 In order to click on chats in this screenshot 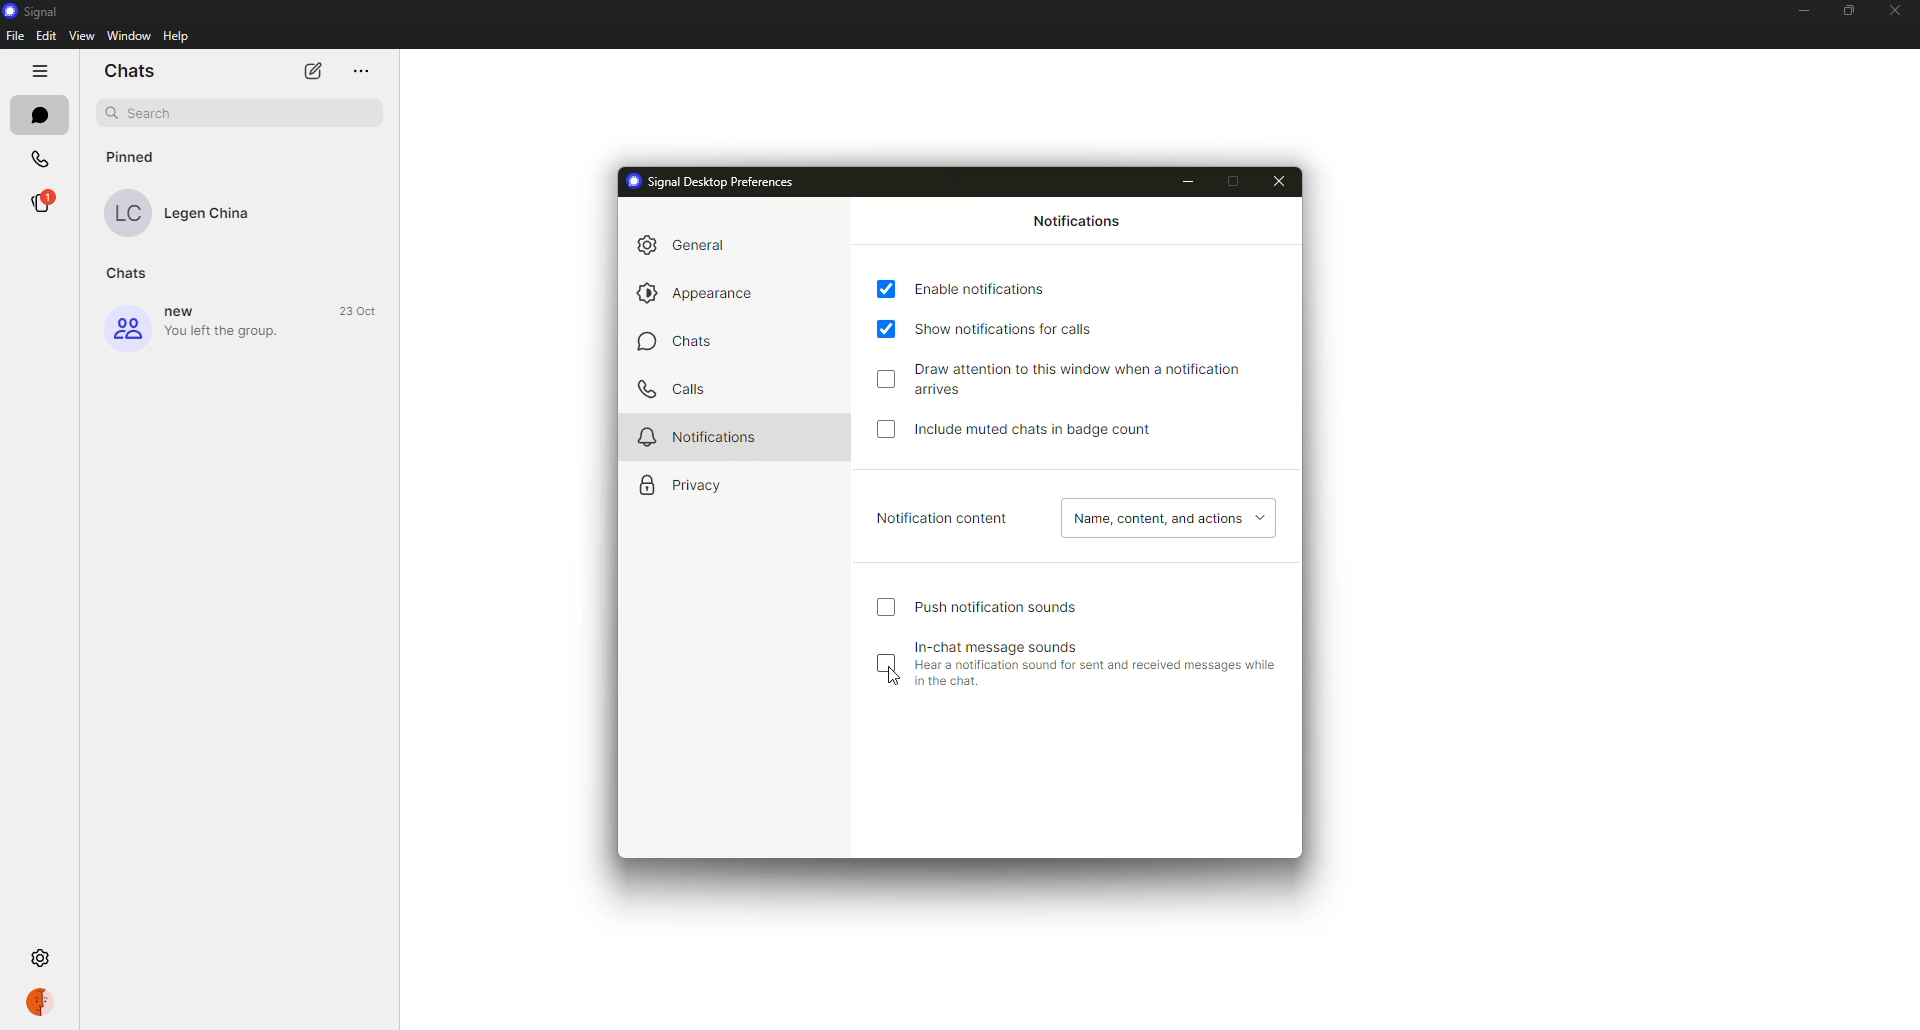, I will do `click(696, 341)`.